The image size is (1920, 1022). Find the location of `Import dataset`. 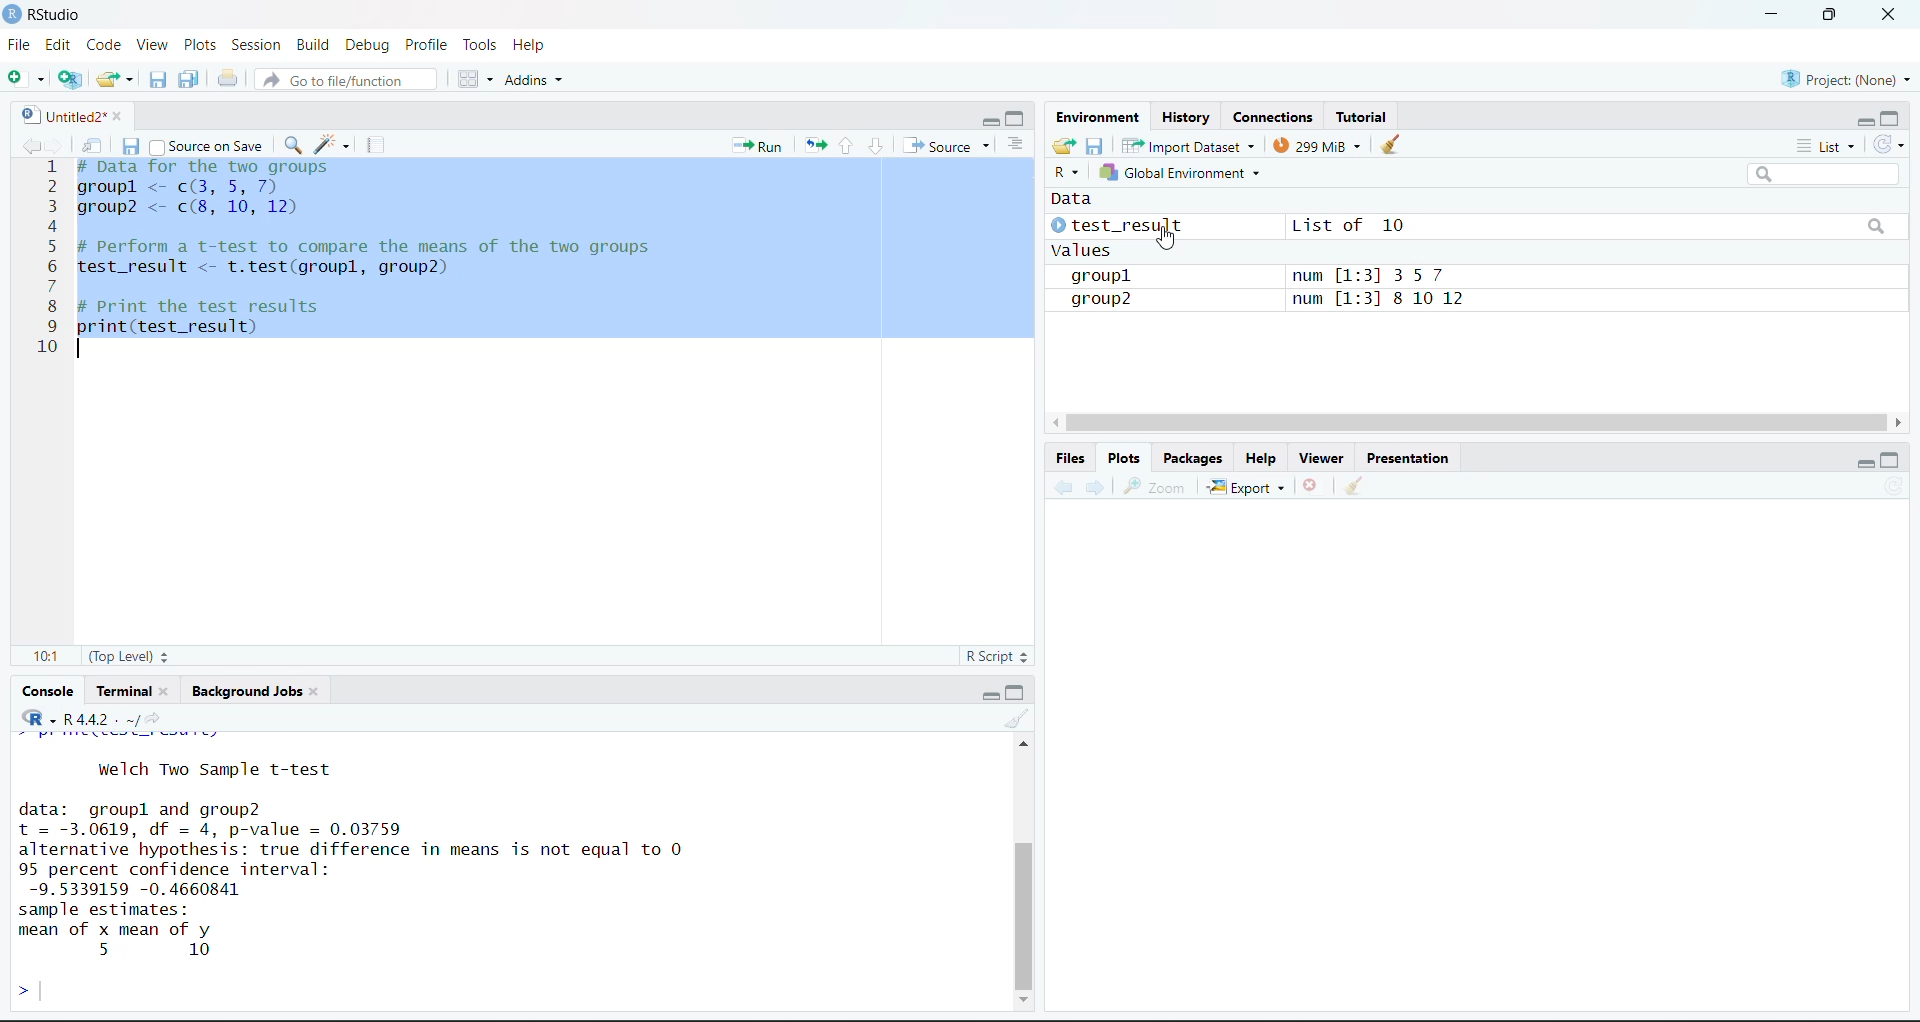

Import dataset is located at coordinates (1190, 145).